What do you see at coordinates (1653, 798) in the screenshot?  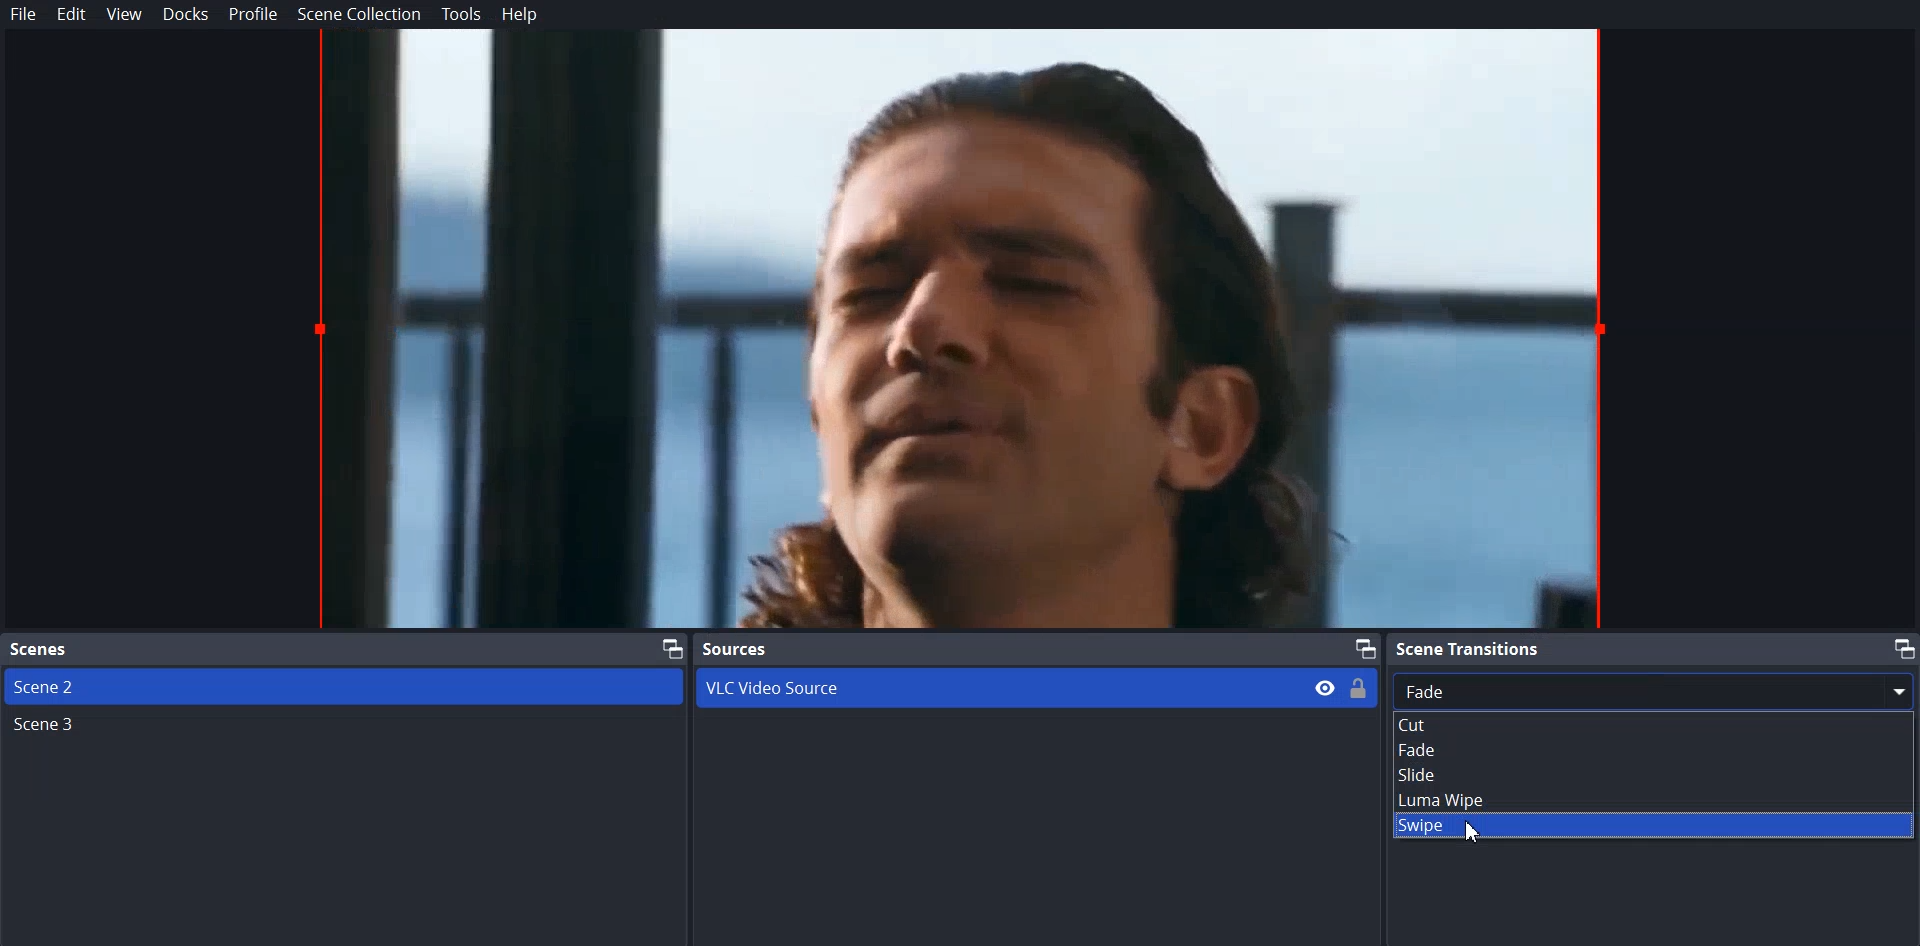 I see `Luma Wipe` at bounding box center [1653, 798].